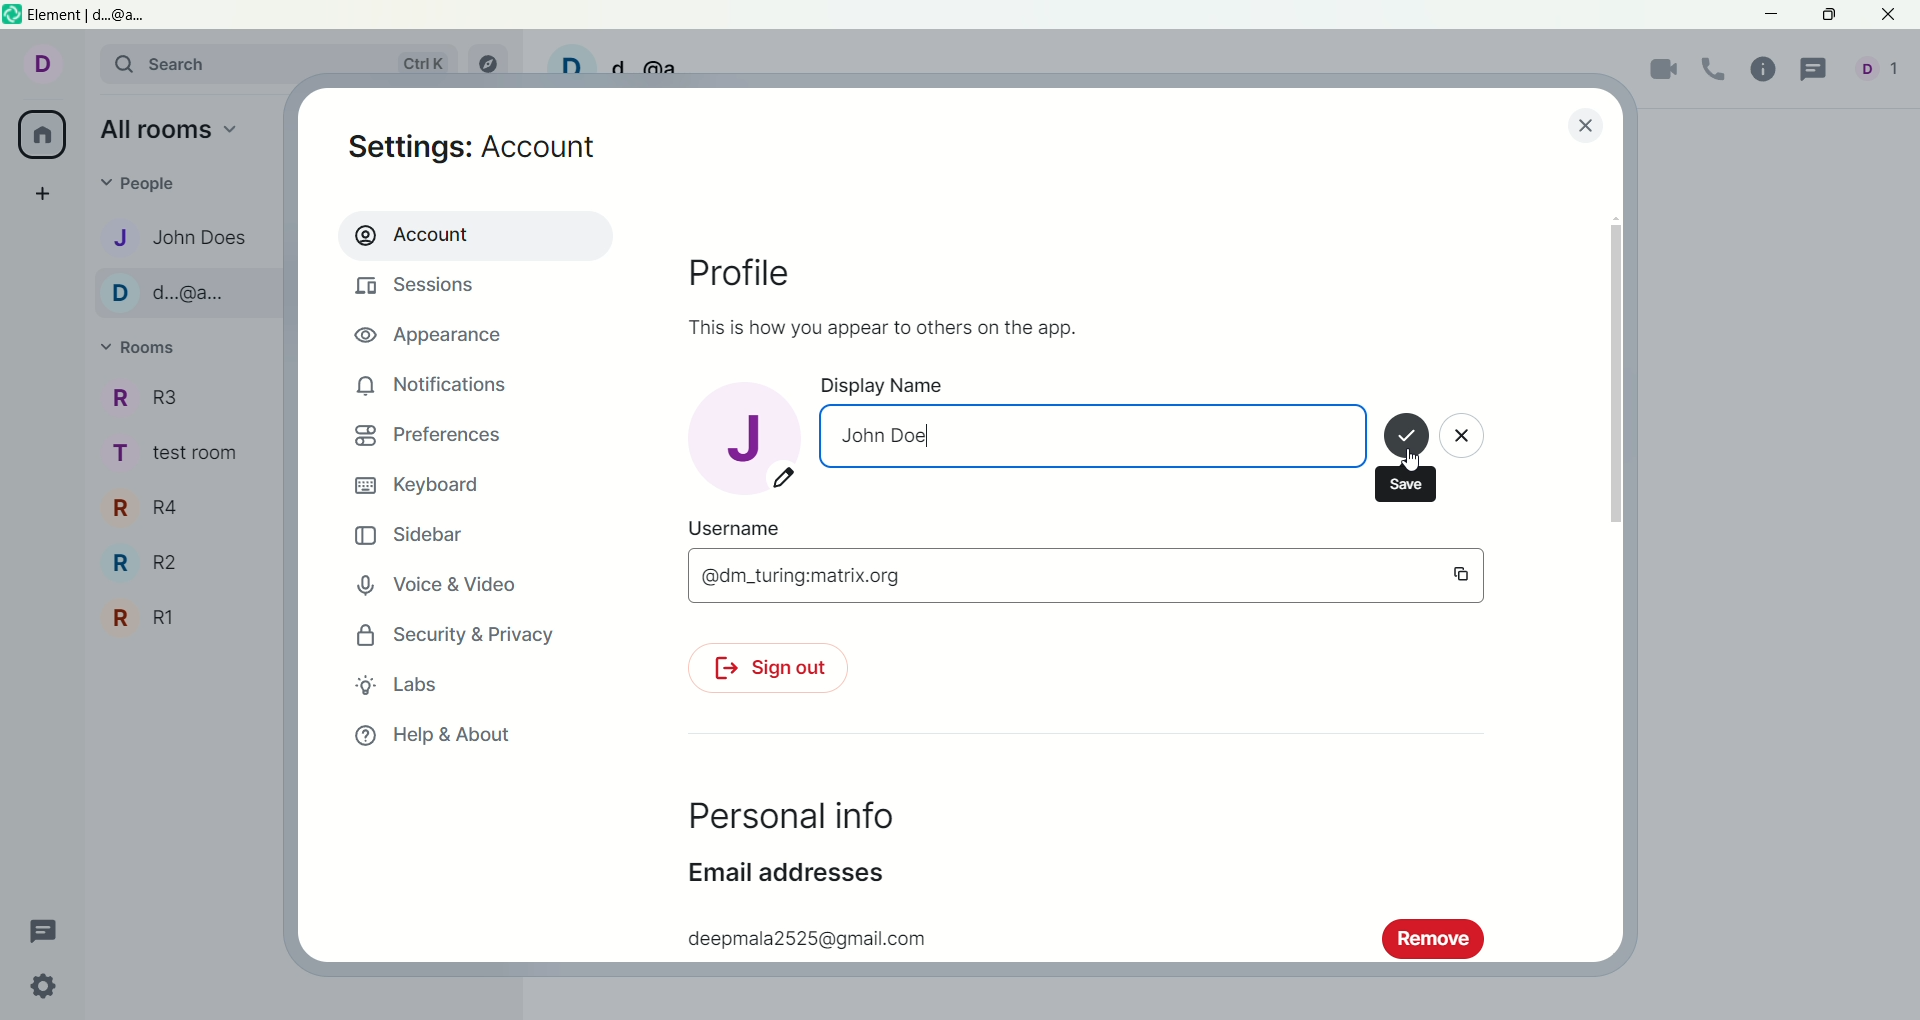  I want to click on create a space, so click(49, 195).